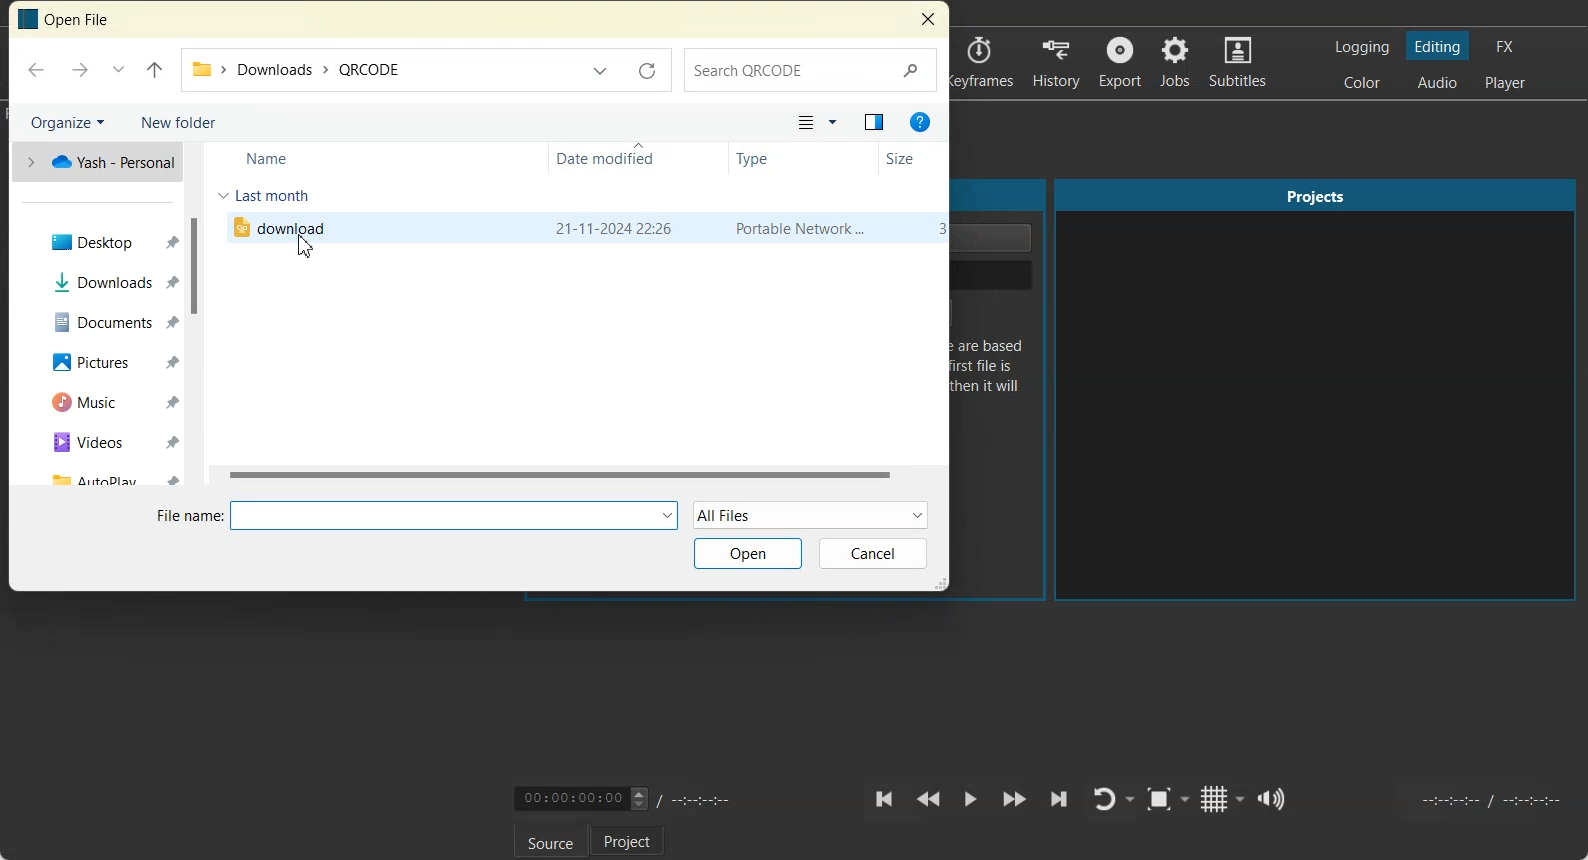 The image size is (1588, 860). What do you see at coordinates (1439, 46) in the screenshot?
I see `Switch to the Editing layout` at bounding box center [1439, 46].